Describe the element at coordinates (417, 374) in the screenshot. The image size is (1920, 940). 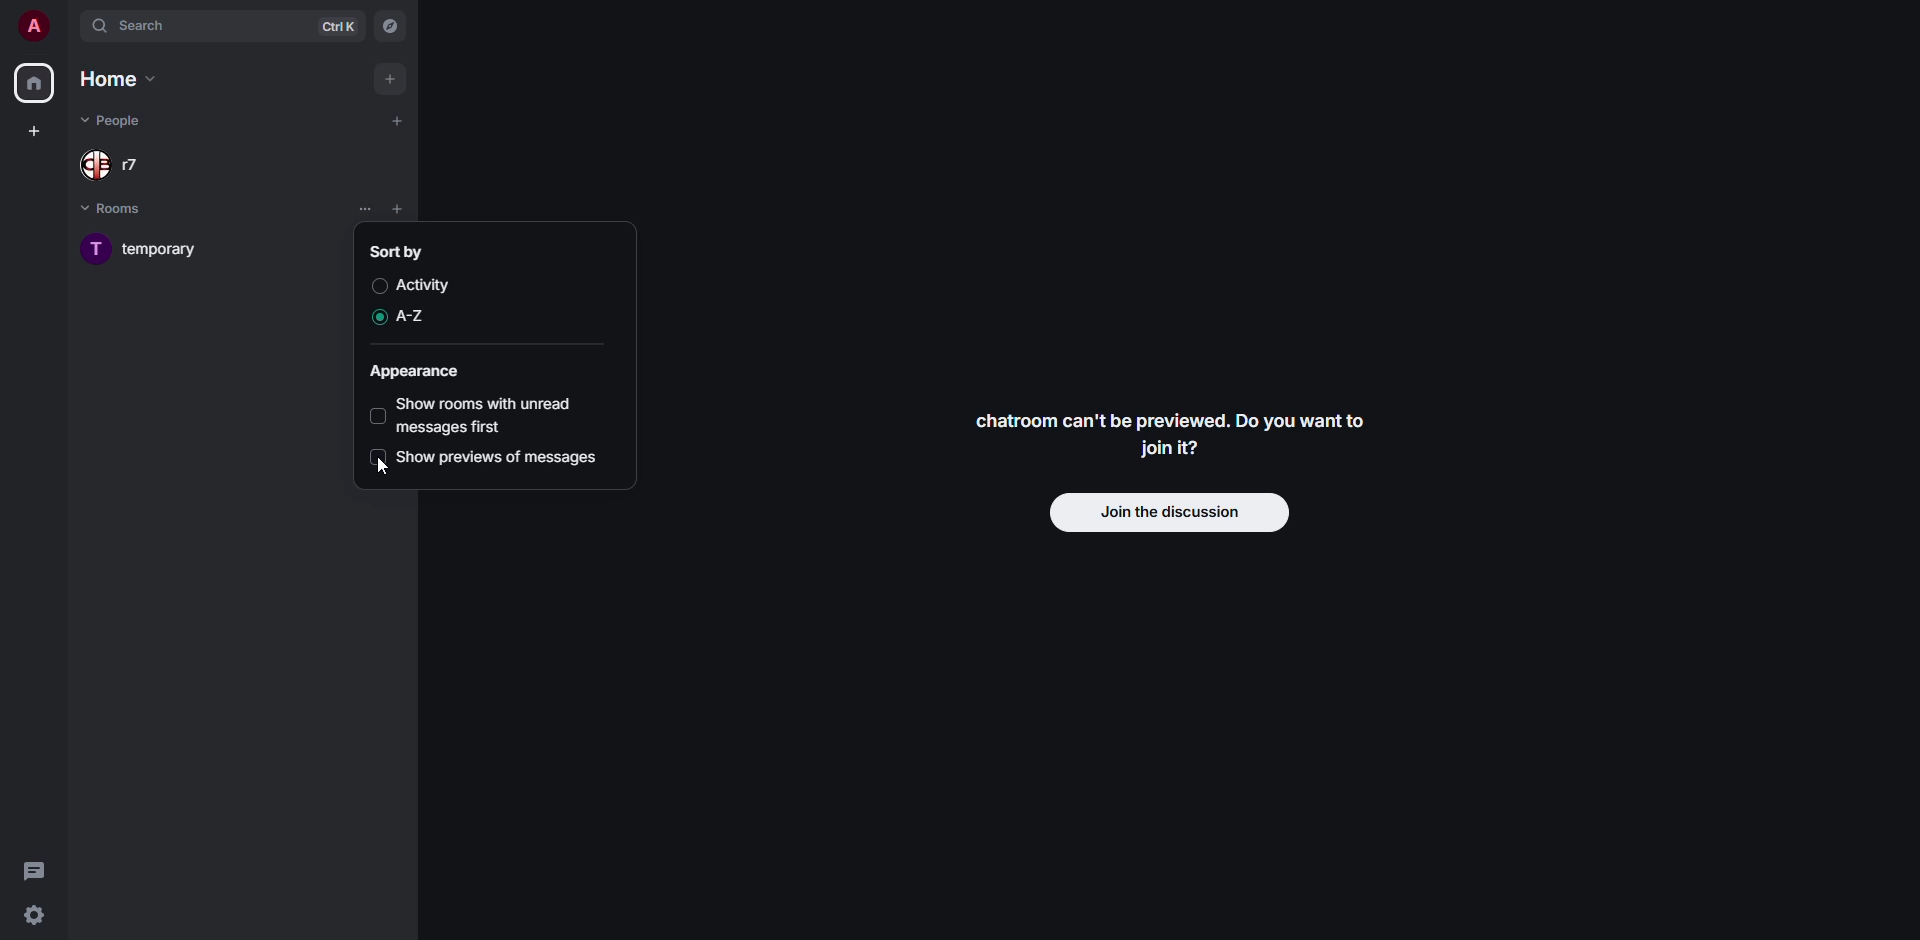
I see `appearance` at that location.